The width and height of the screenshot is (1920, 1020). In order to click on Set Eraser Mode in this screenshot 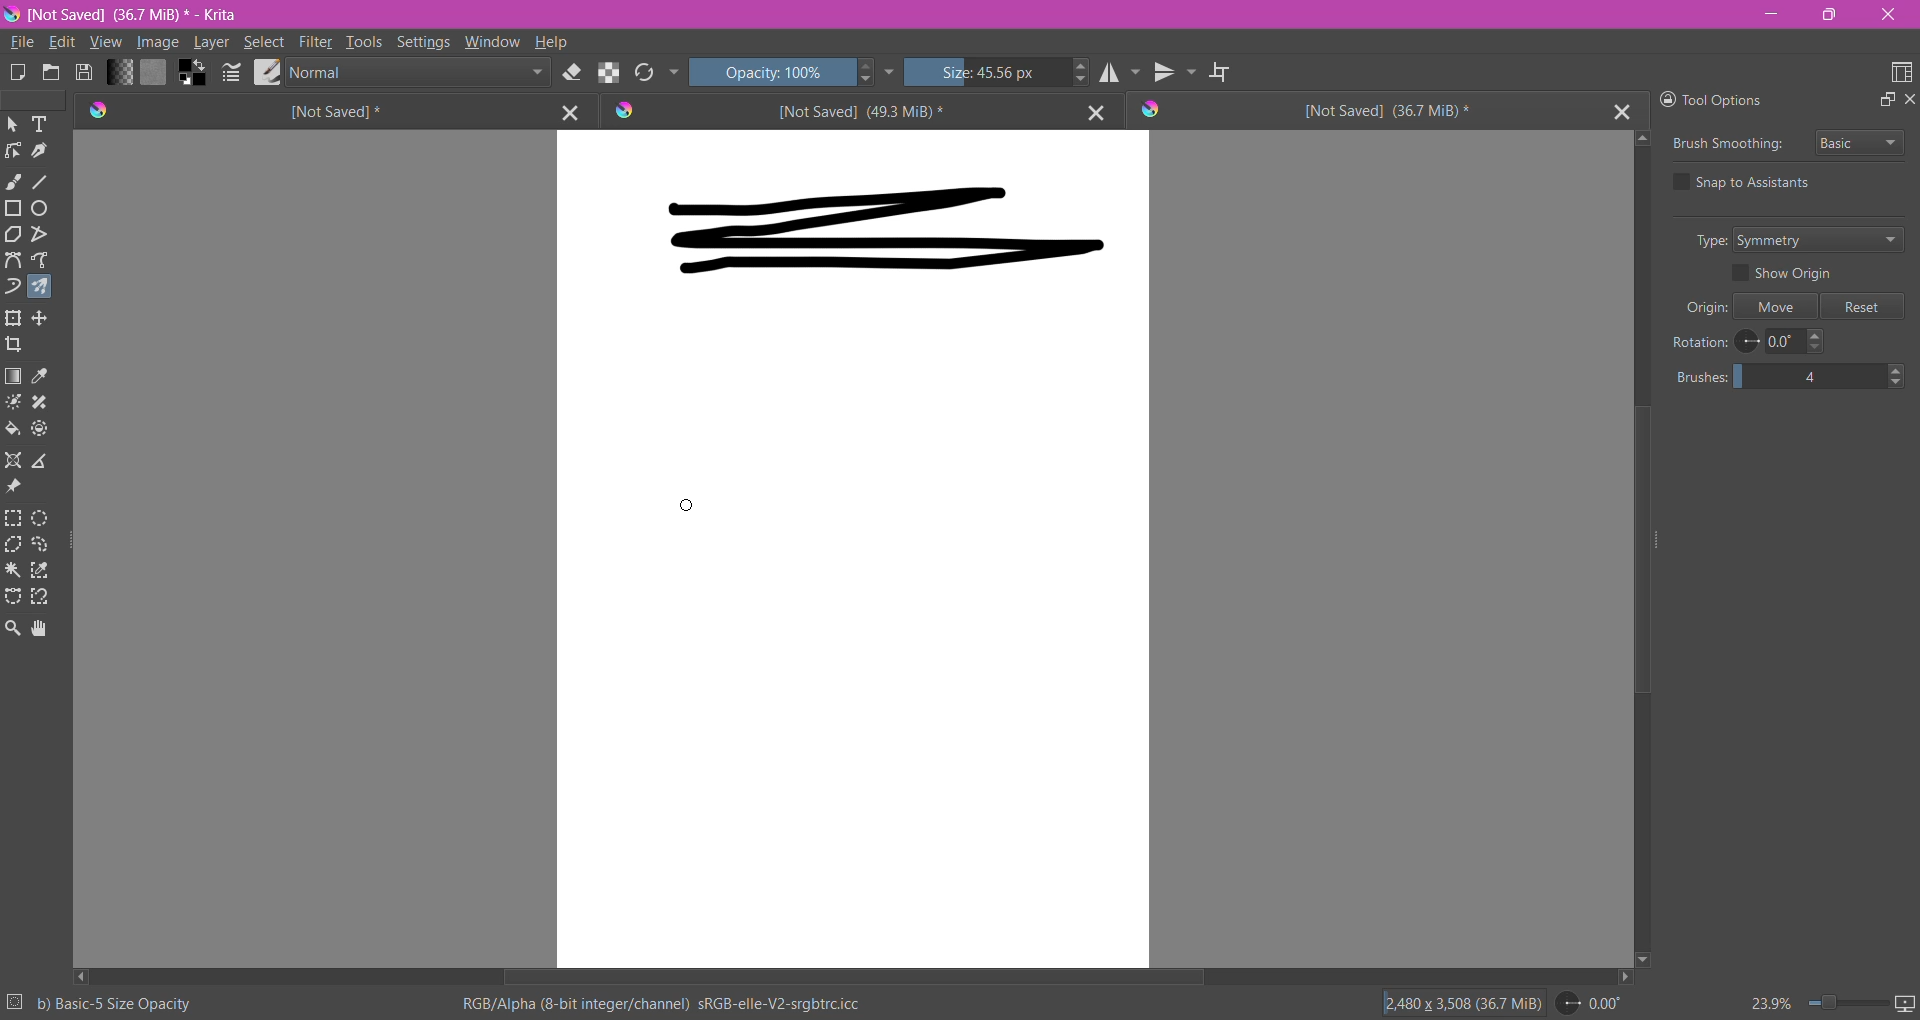, I will do `click(570, 74)`.